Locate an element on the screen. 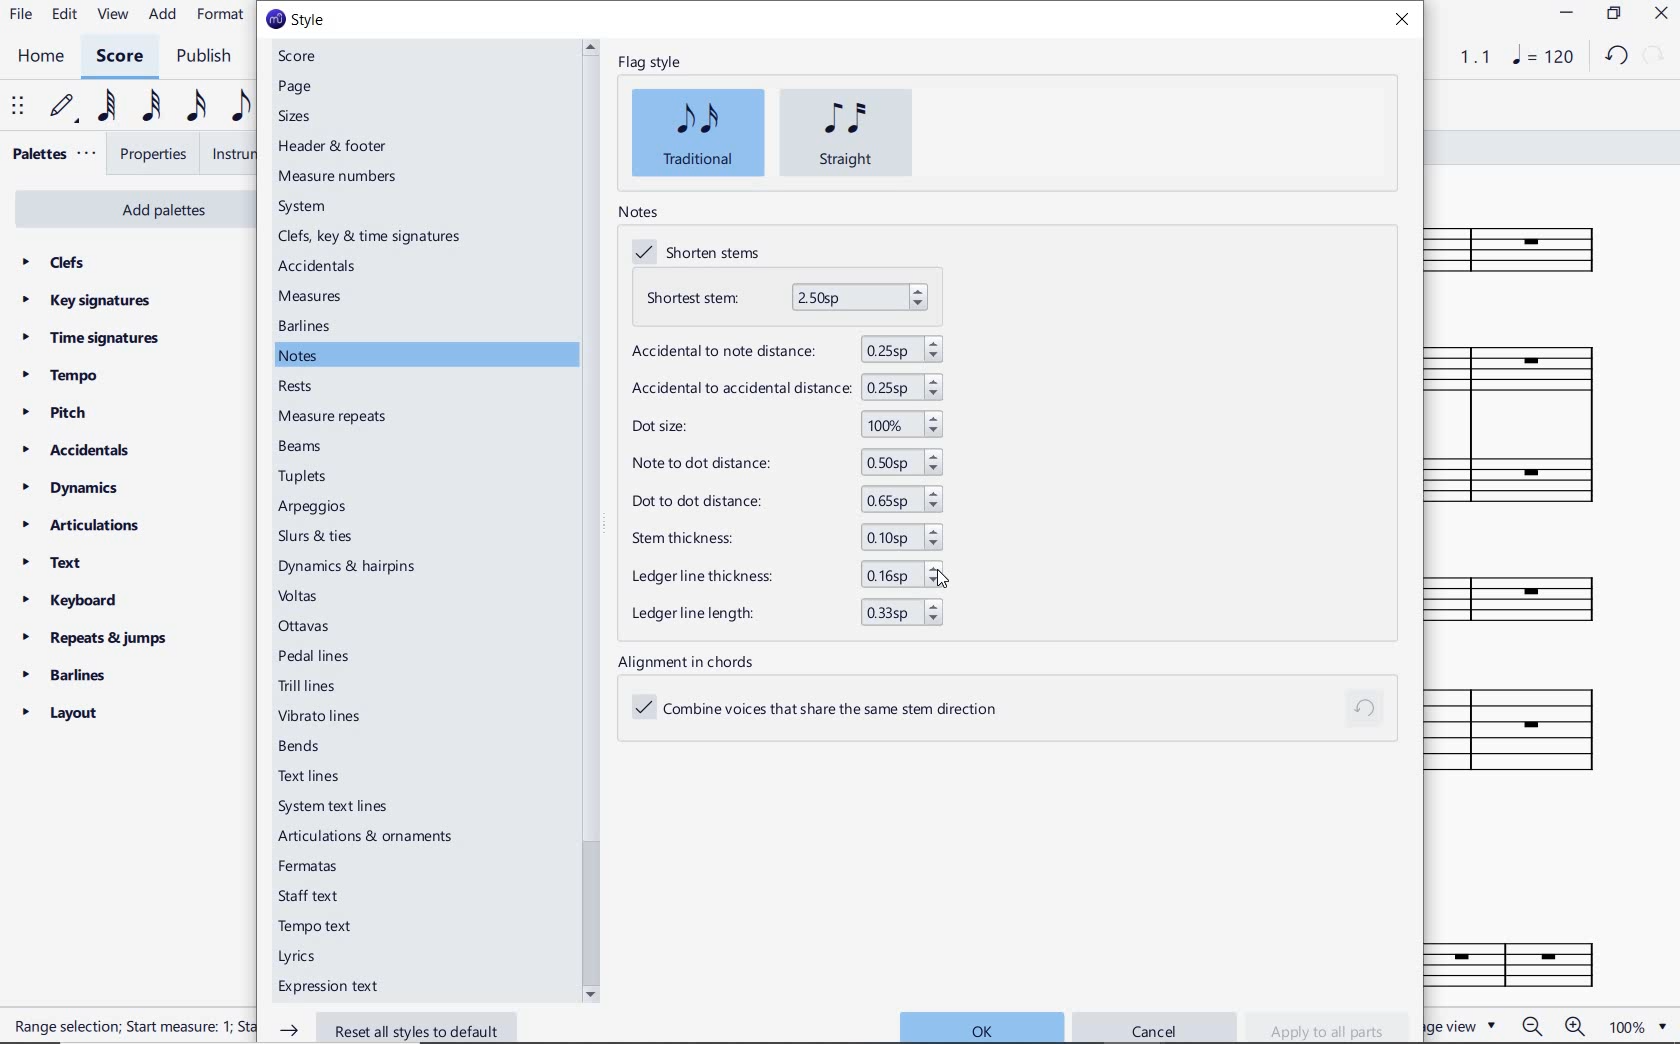 The width and height of the screenshot is (1680, 1044). Instrument: Accordion is located at coordinates (1529, 424).